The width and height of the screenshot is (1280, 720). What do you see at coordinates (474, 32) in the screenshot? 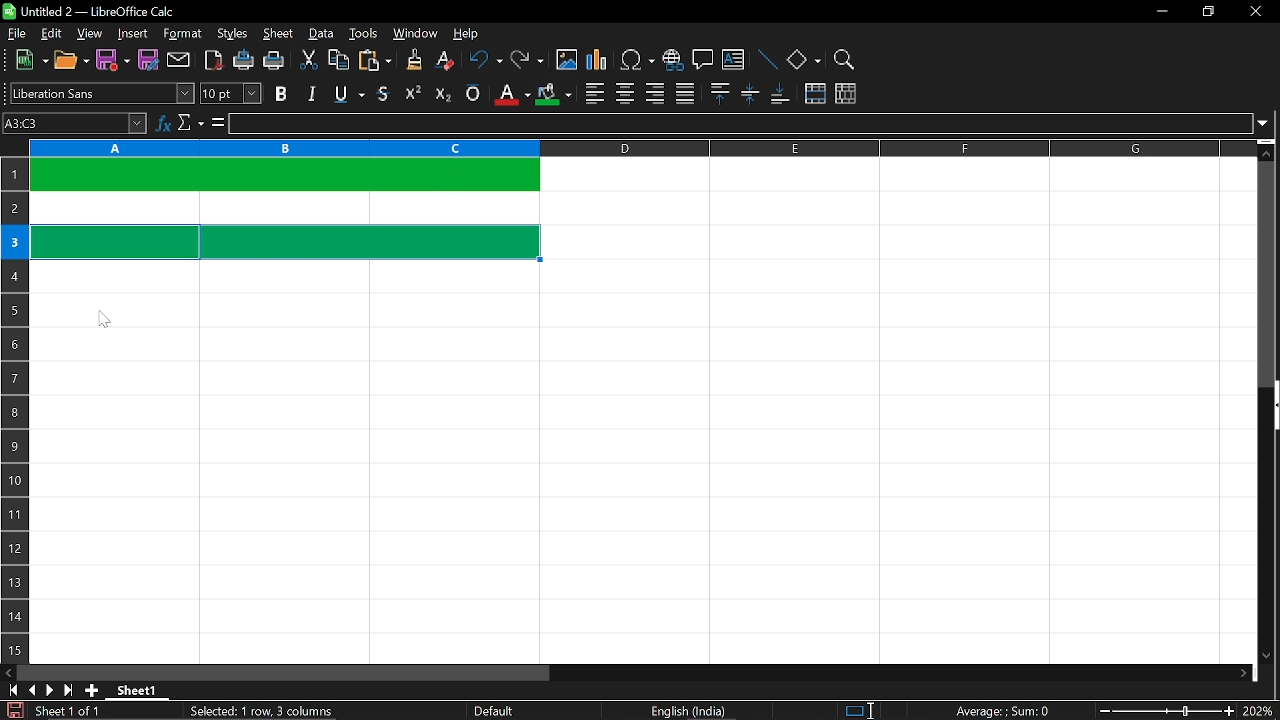
I see `help` at bounding box center [474, 32].